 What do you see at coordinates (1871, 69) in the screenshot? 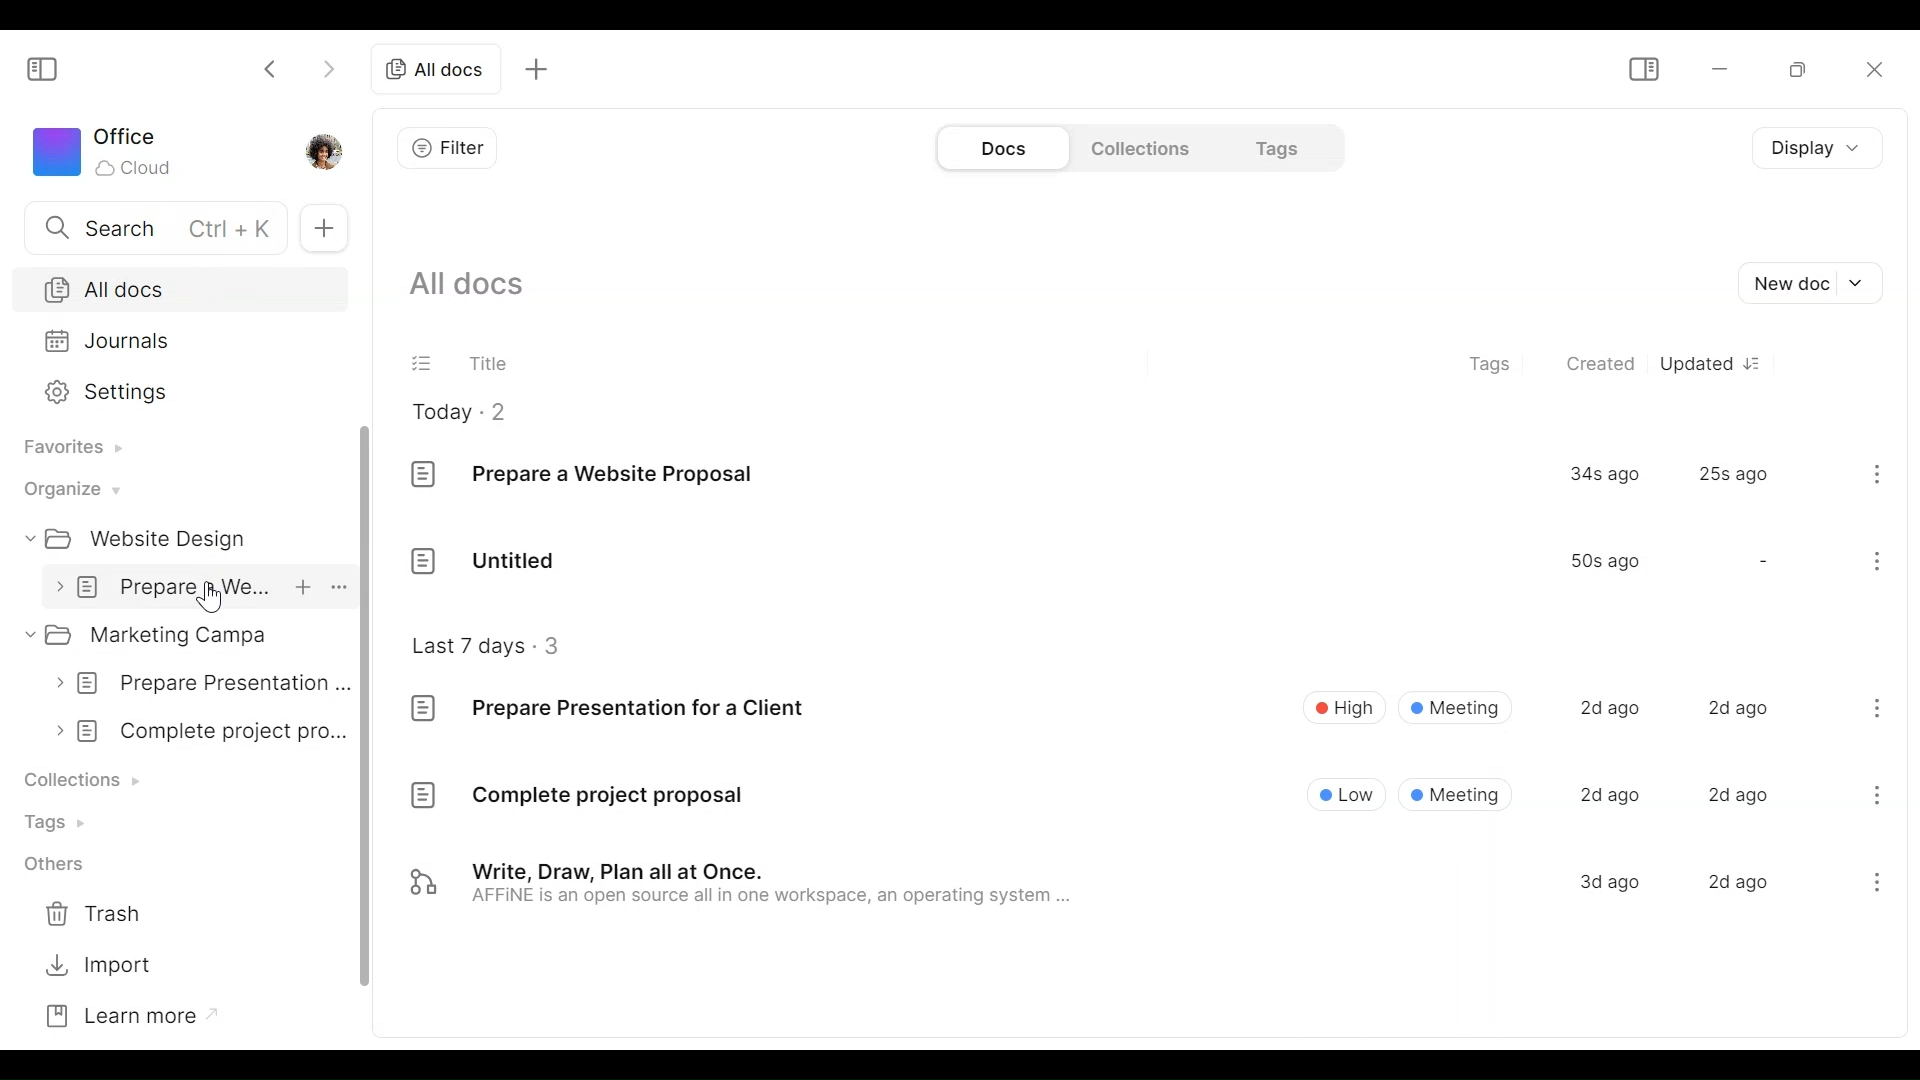
I see `Close` at bounding box center [1871, 69].